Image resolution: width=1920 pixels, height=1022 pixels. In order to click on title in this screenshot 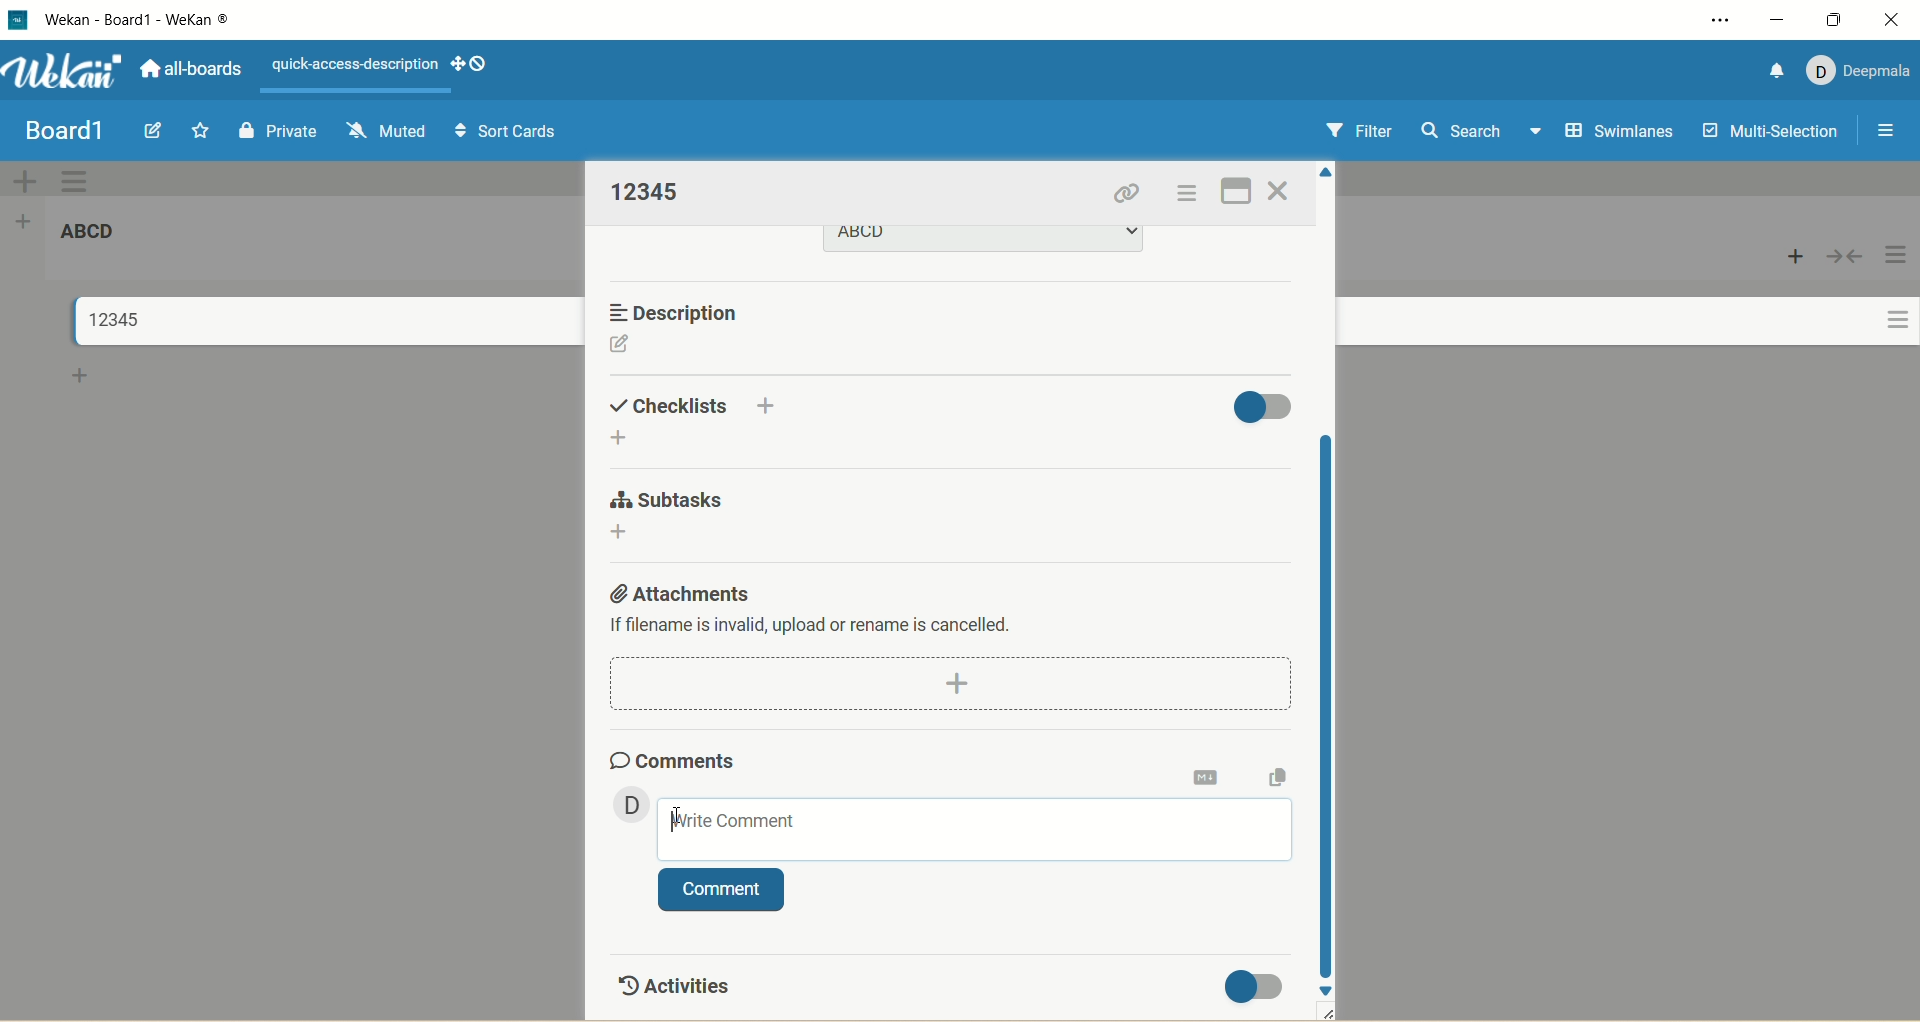, I will do `click(173, 20)`.